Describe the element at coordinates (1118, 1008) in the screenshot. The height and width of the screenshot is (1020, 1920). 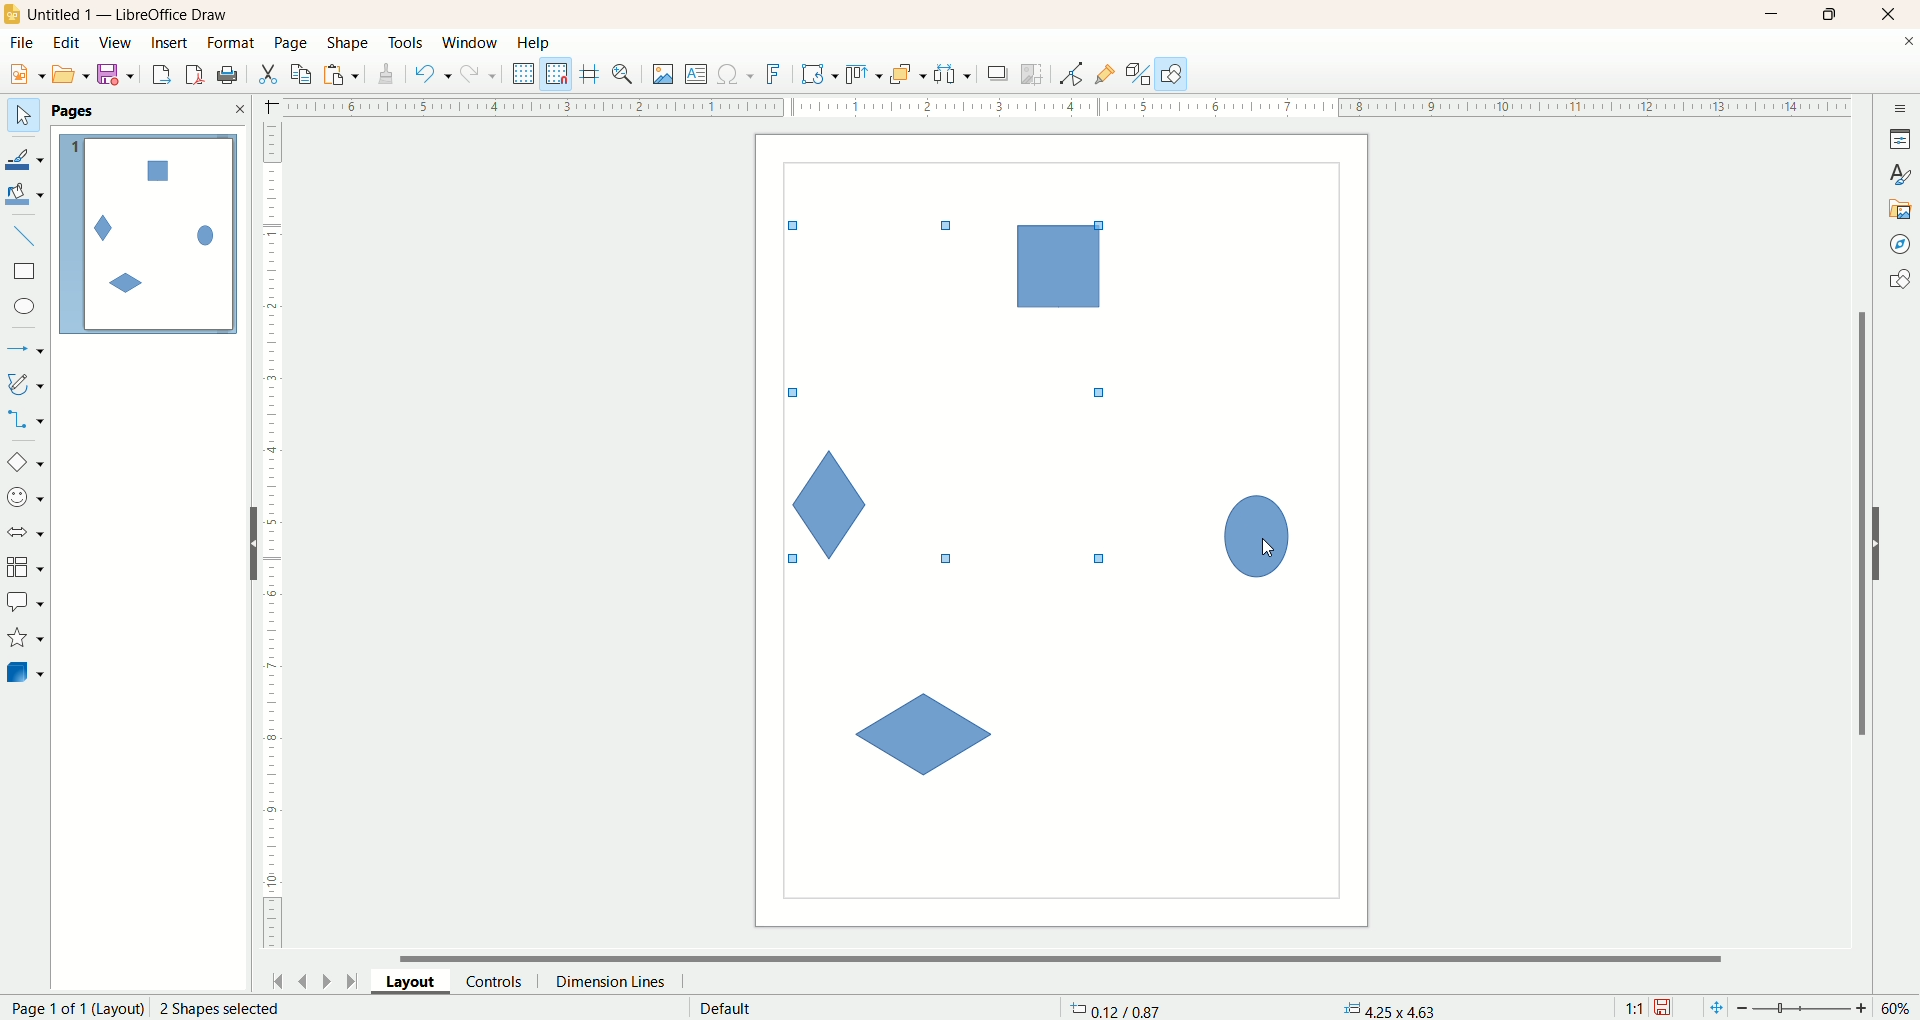
I see `coordinates` at that location.